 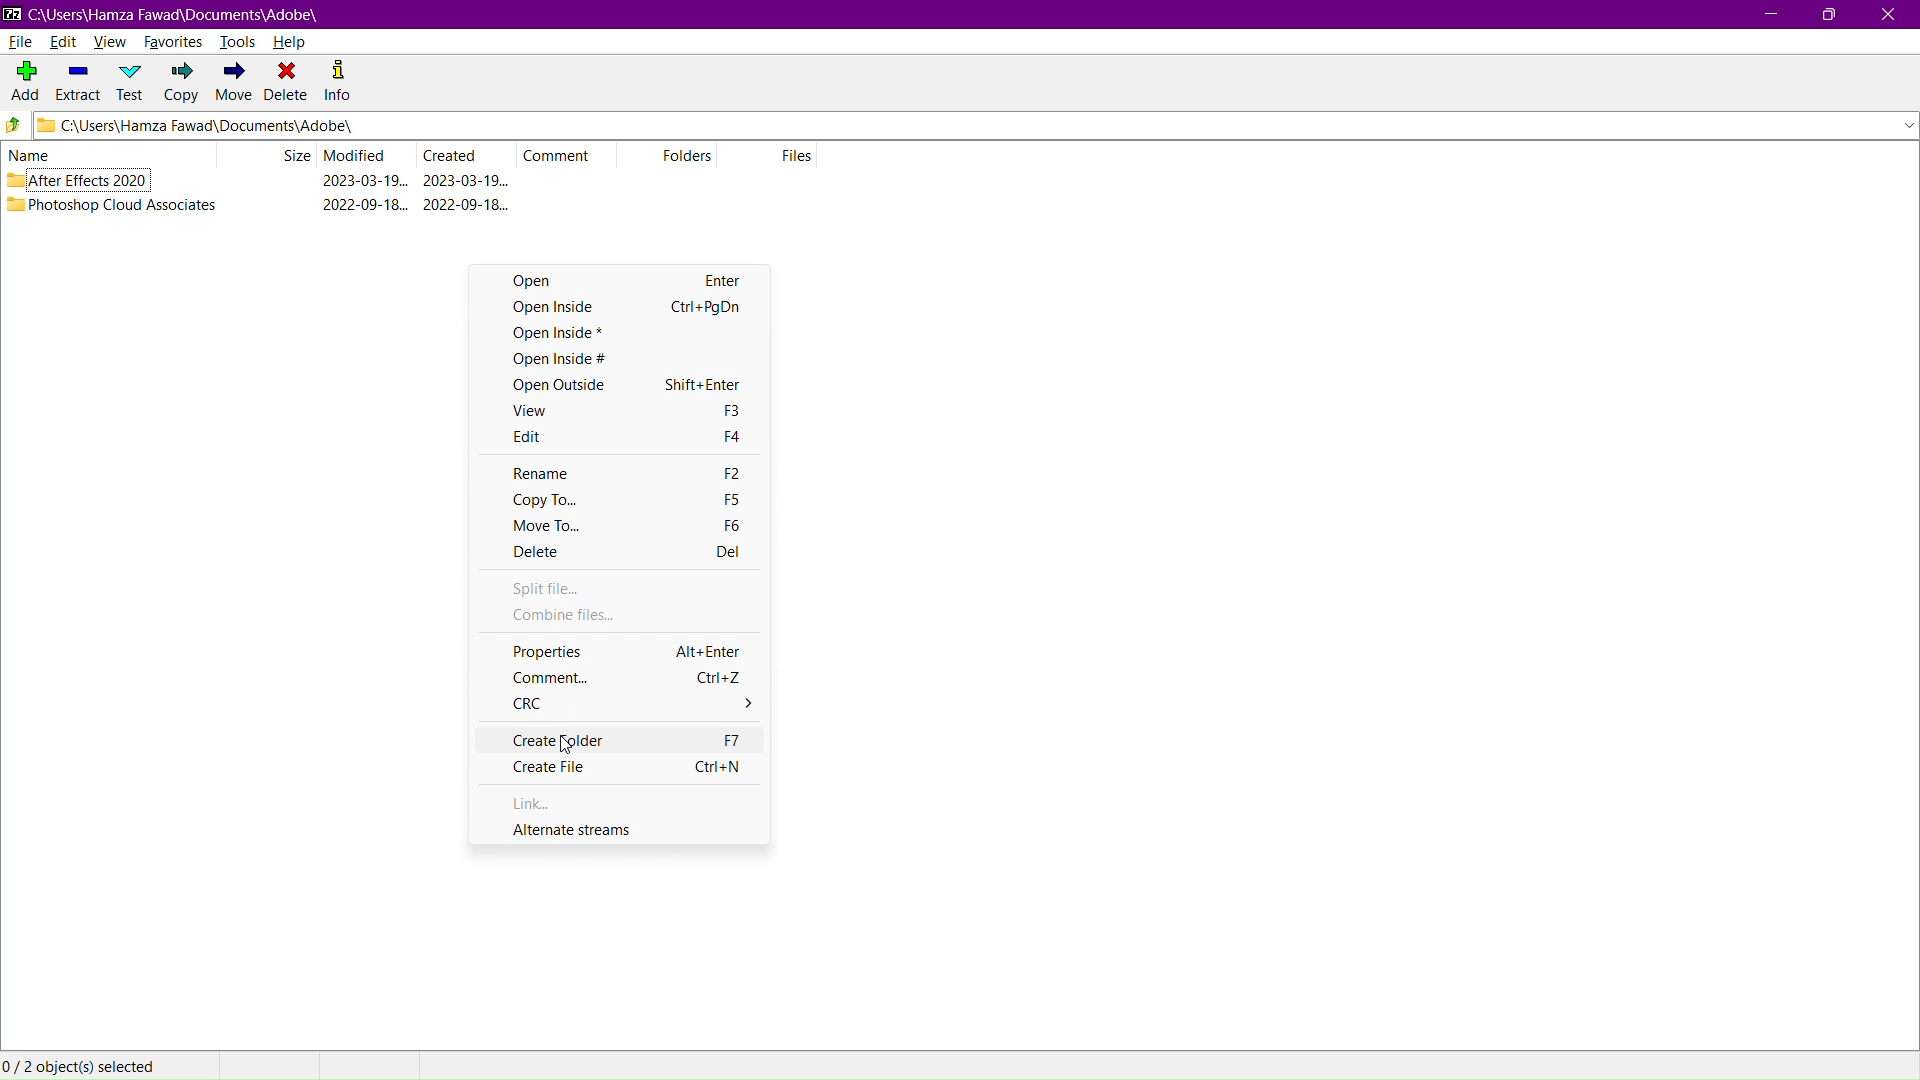 I want to click on After Effects 2020, so click(x=94, y=180).